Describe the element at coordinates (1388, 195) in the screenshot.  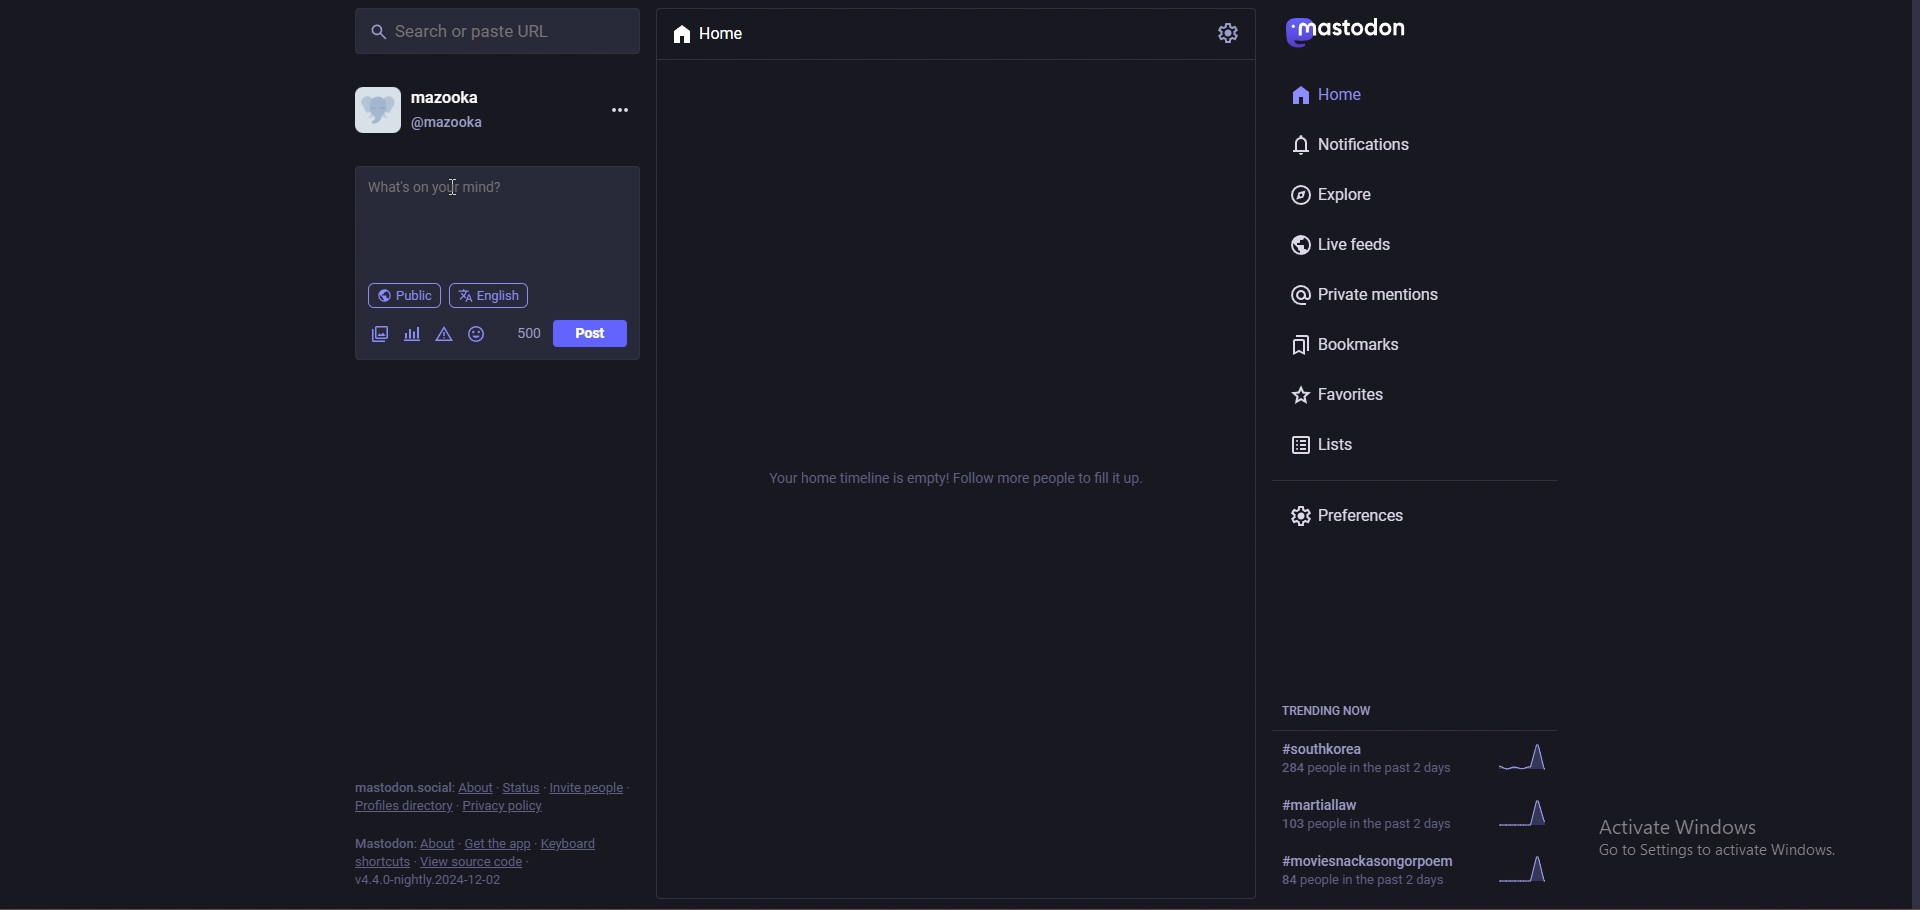
I see `explore` at that location.